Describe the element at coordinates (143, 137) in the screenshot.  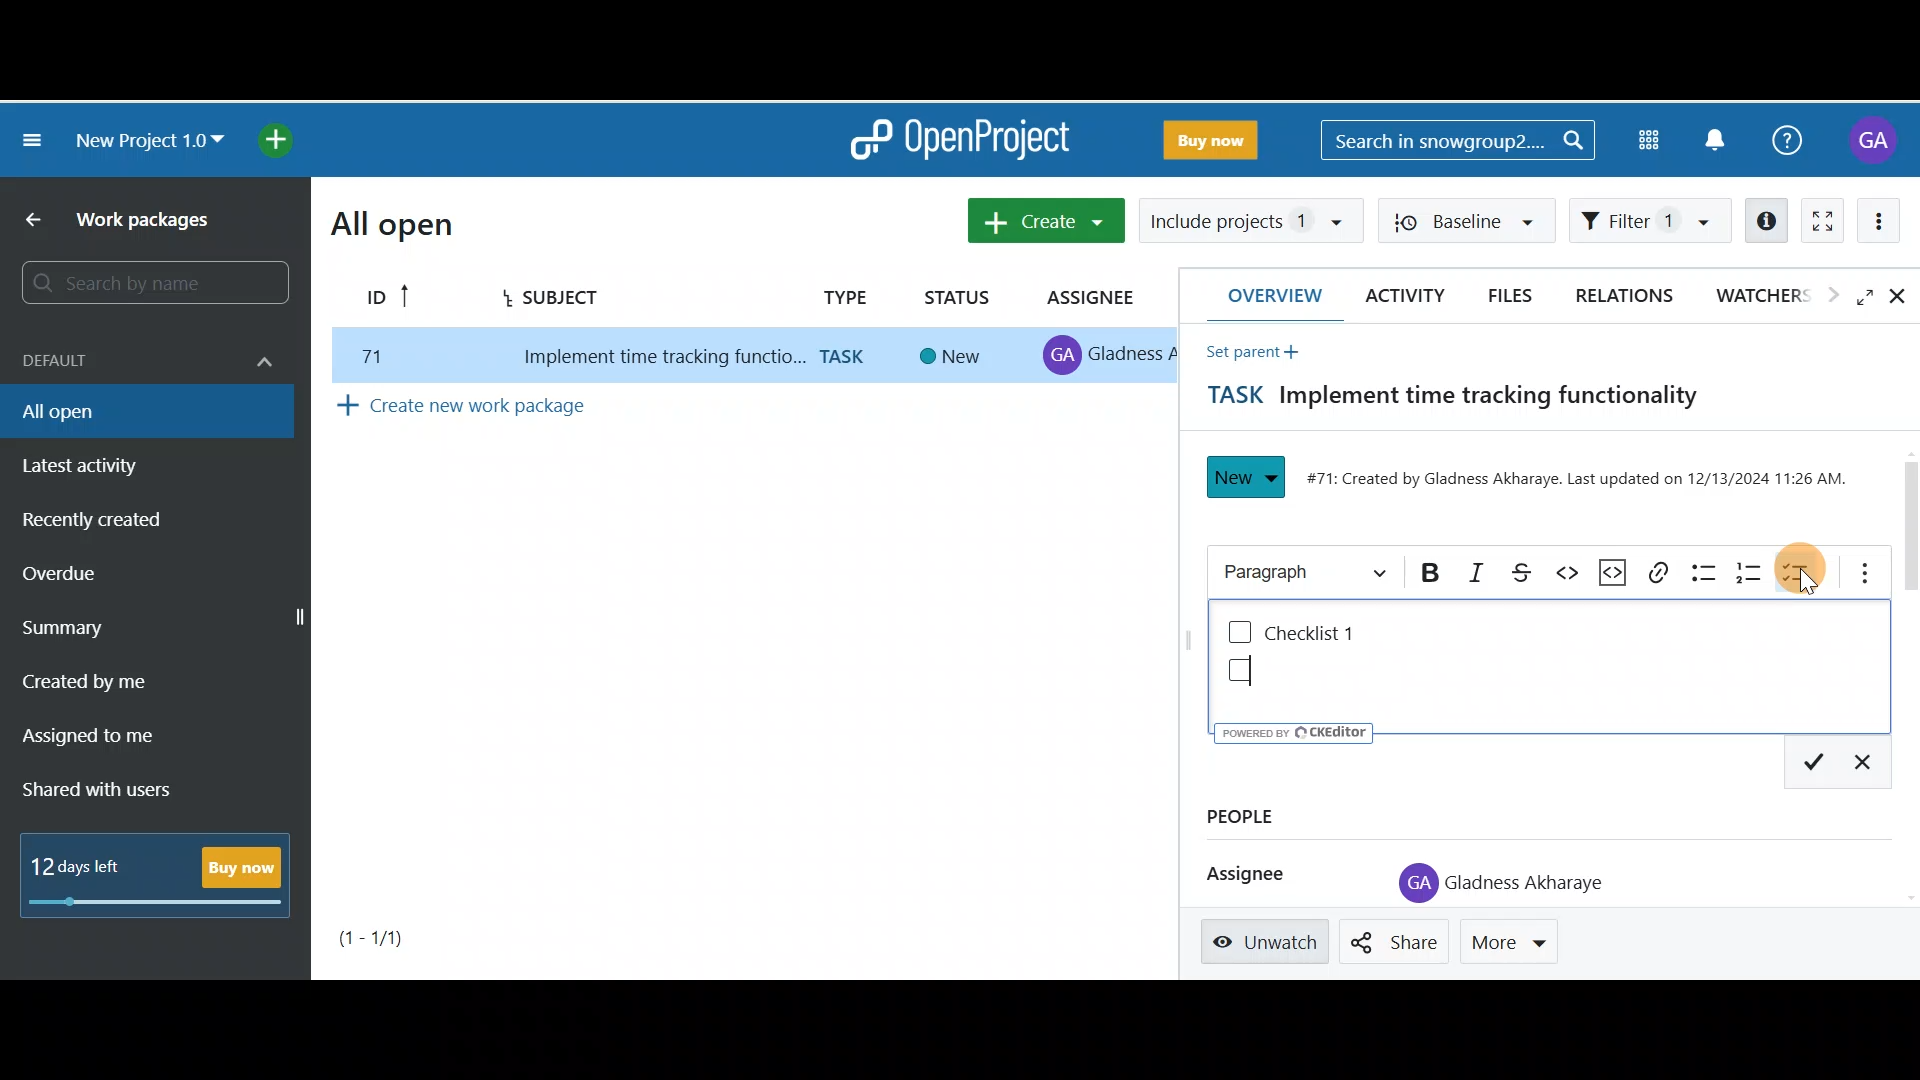
I see `New project 1.0` at that location.